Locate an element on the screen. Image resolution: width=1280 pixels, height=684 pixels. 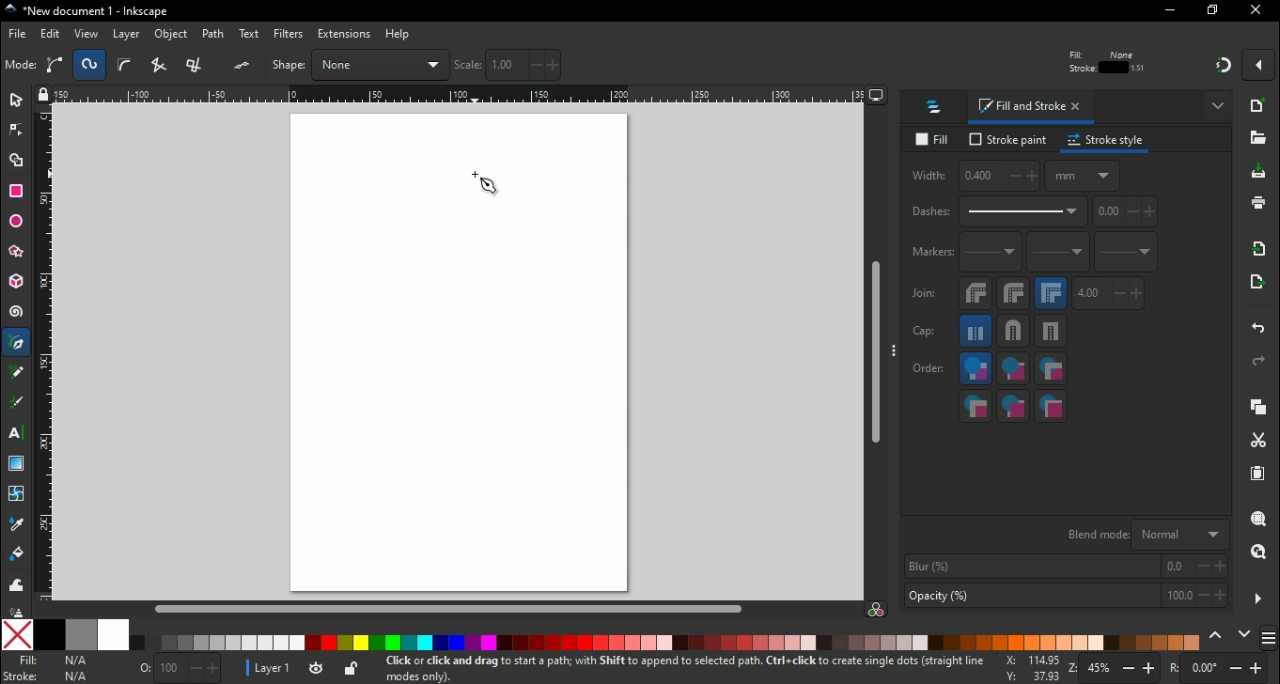
color manager mode is located at coordinates (878, 610).